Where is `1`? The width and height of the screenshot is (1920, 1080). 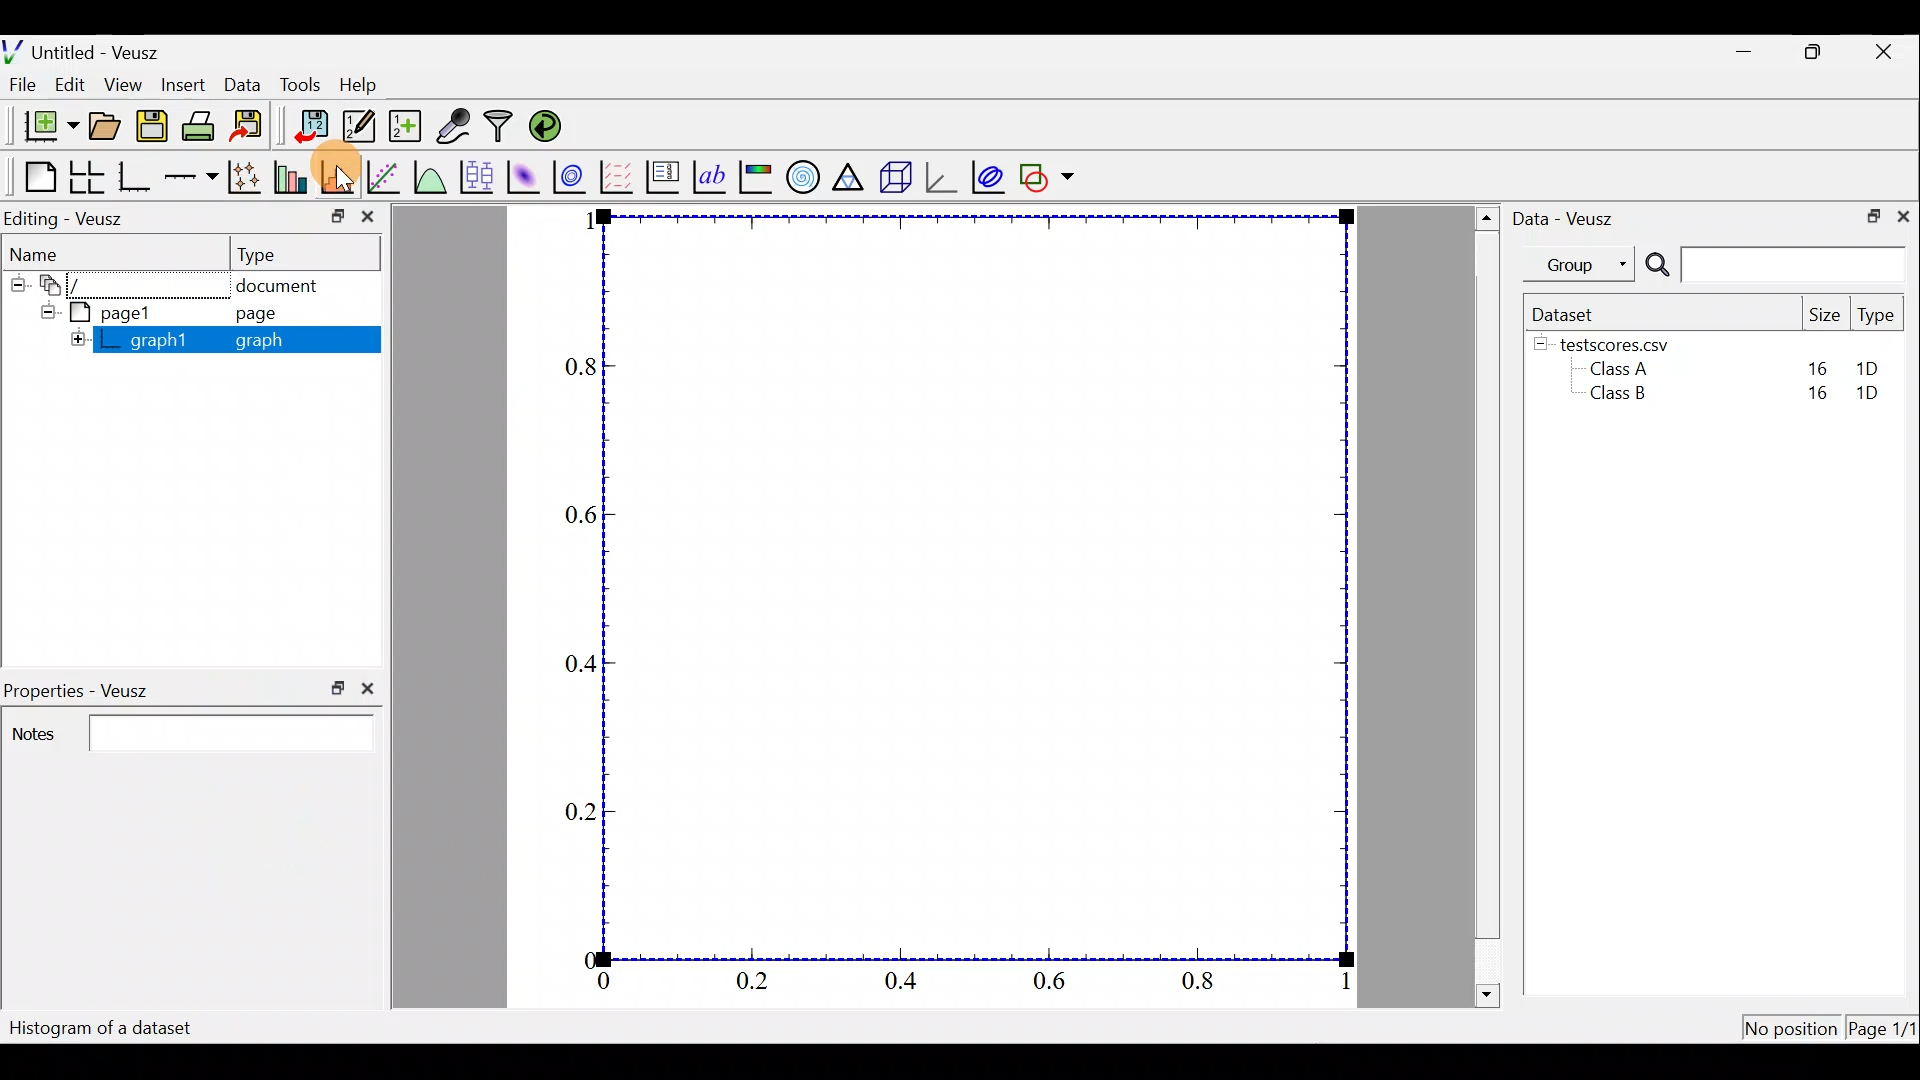
1 is located at coordinates (581, 224).